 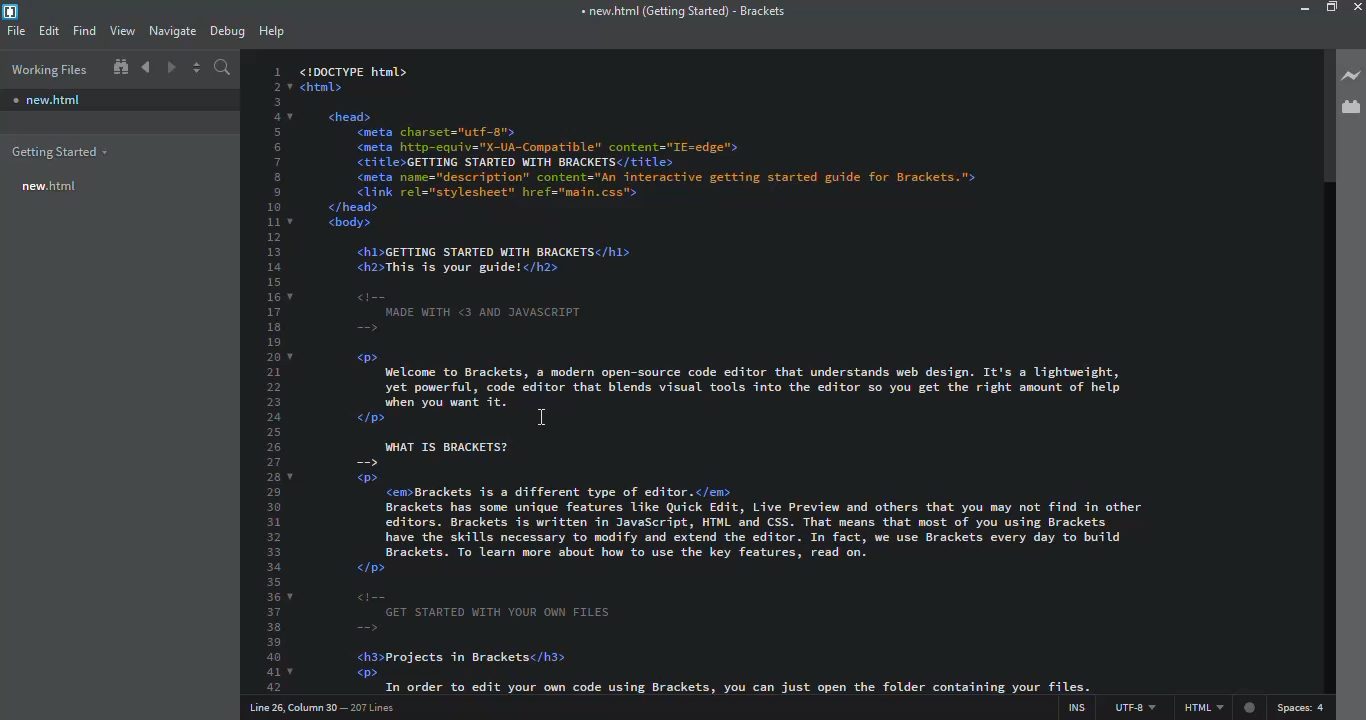 What do you see at coordinates (229, 32) in the screenshot?
I see `debug` at bounding box center [229, 32].